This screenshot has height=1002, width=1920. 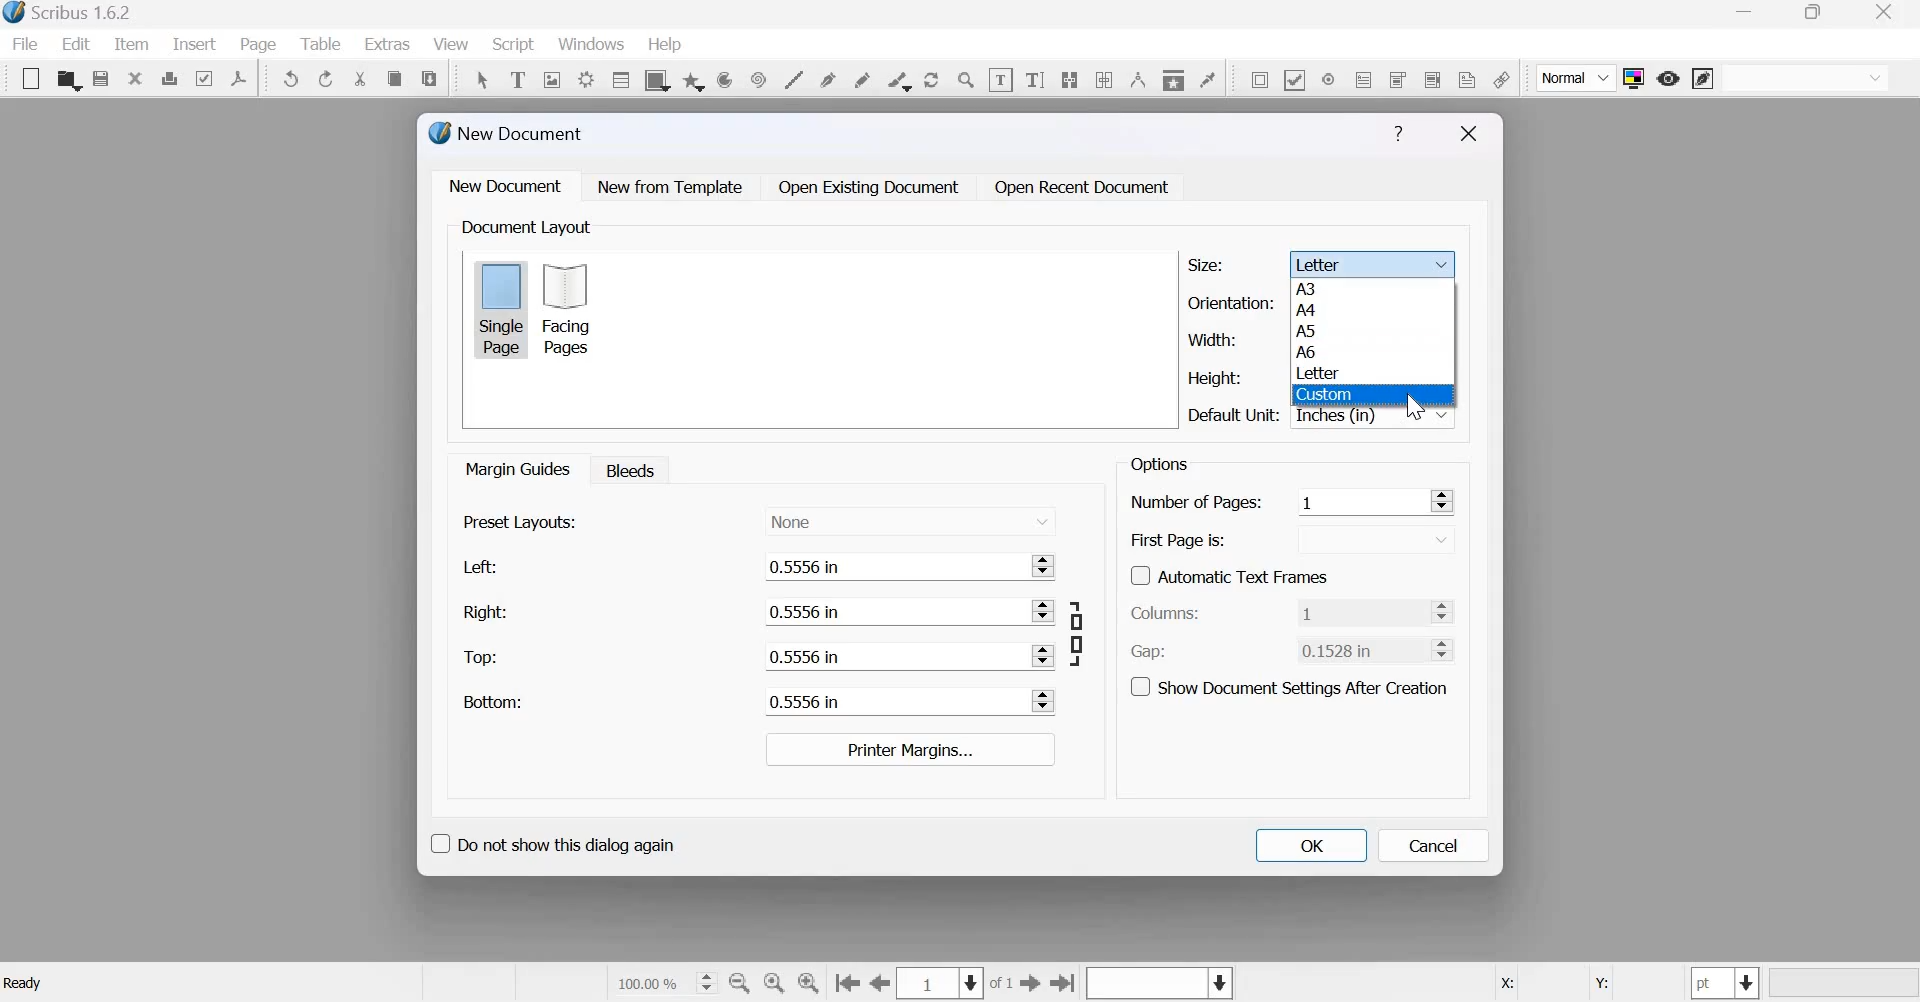 I want to click on Table, so click(x=323, y=44).